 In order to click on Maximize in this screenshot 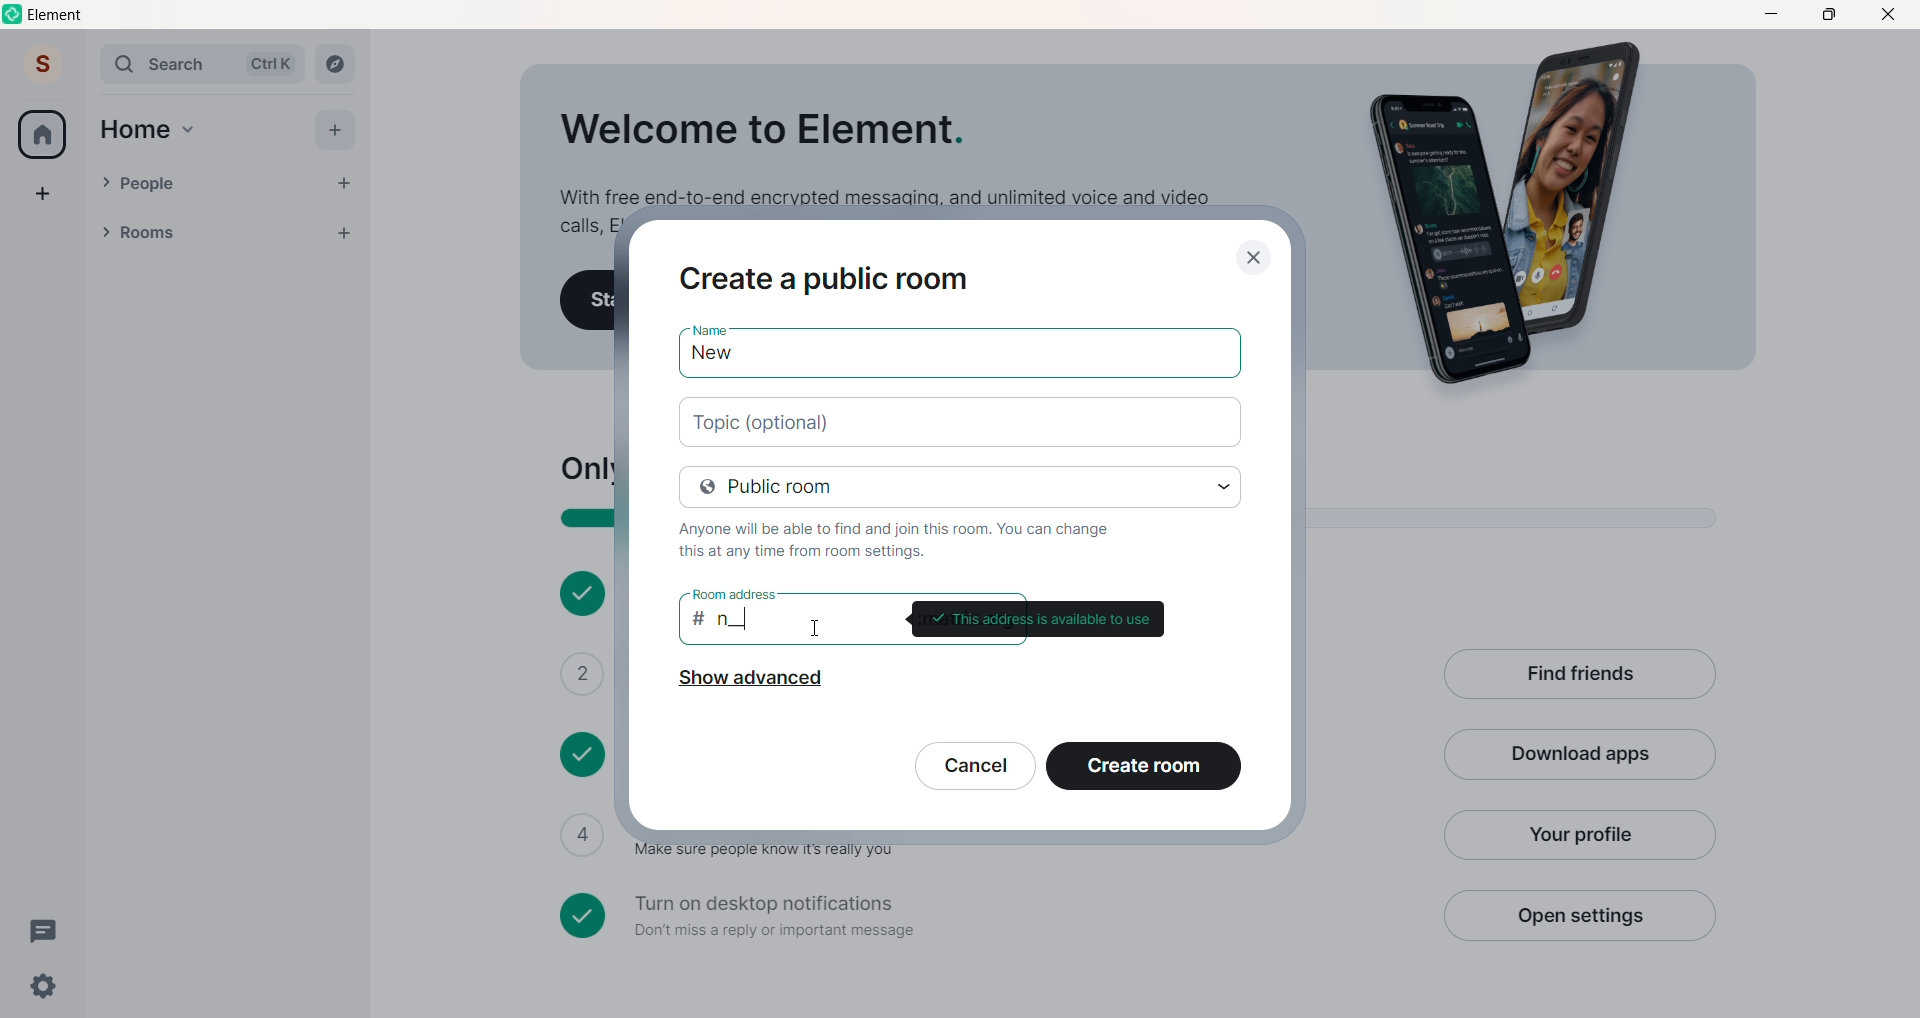, I will do `click(1828, 13)`.